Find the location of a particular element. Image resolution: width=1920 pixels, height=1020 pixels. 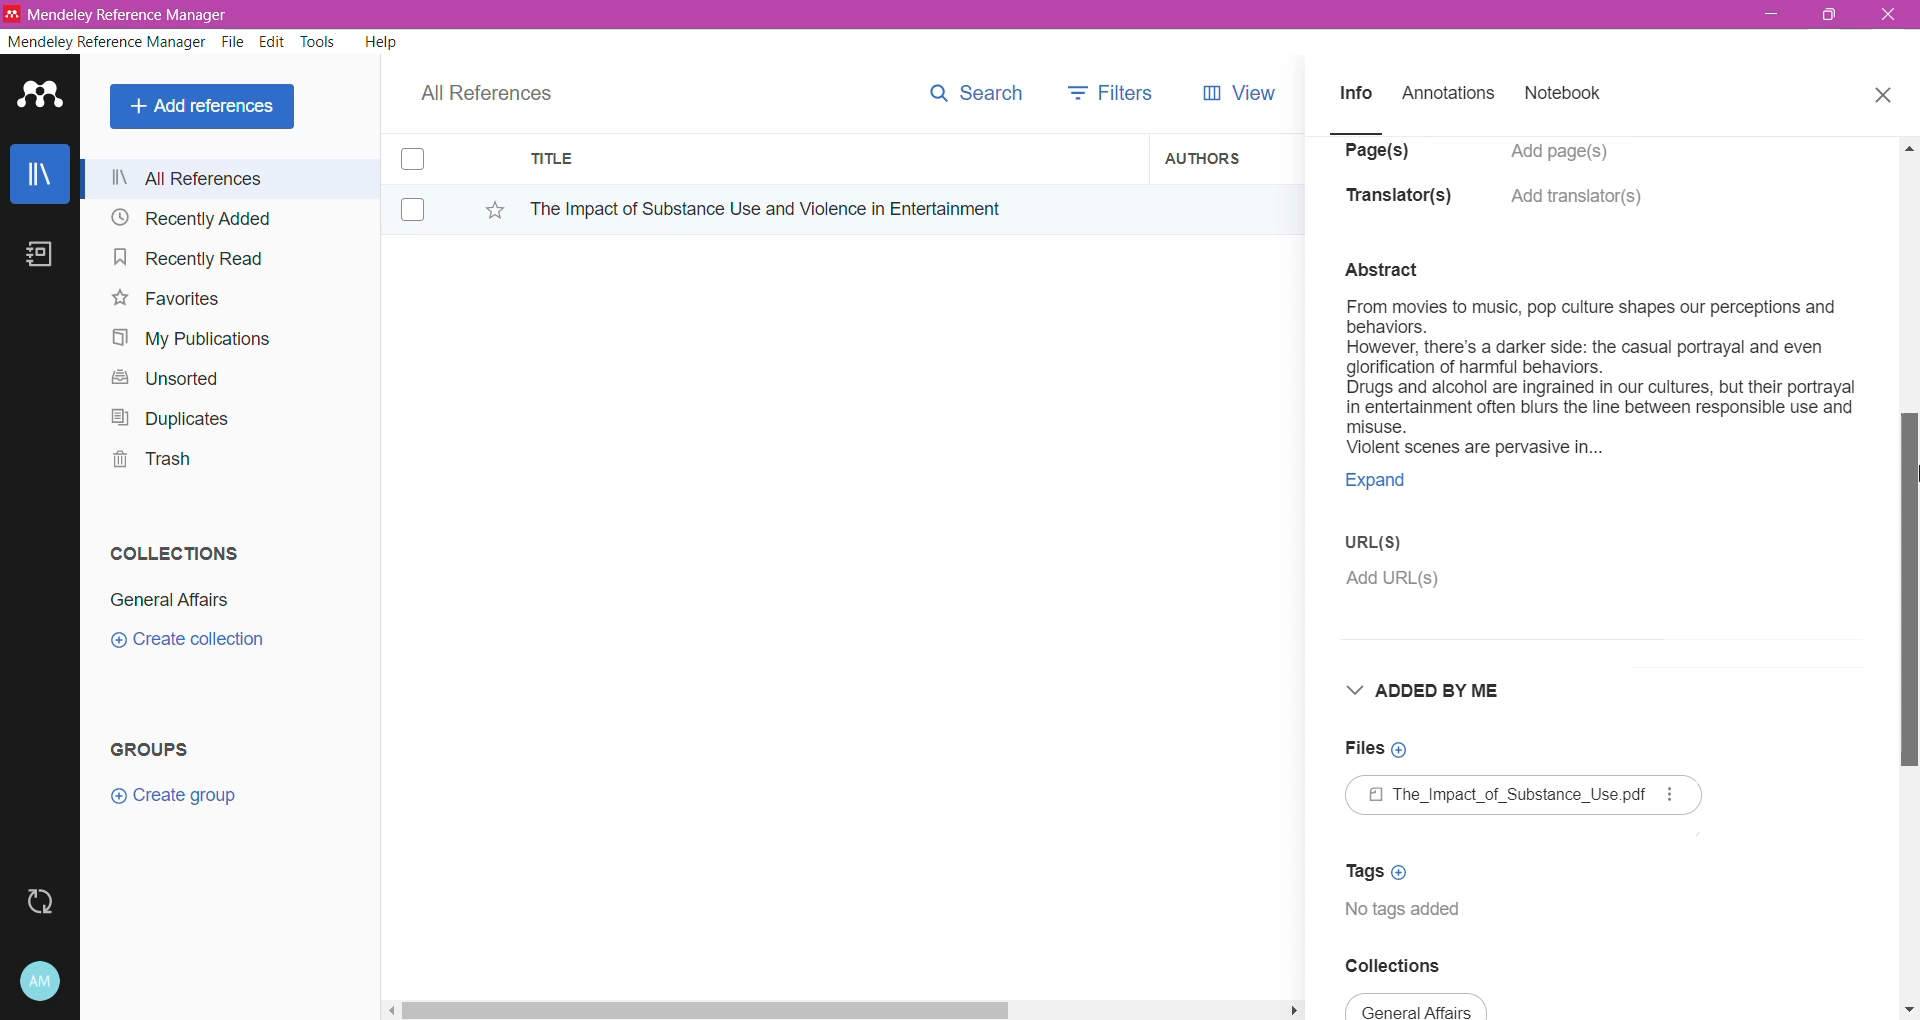

Click to Create Collection is located at coordinates (187, 643).